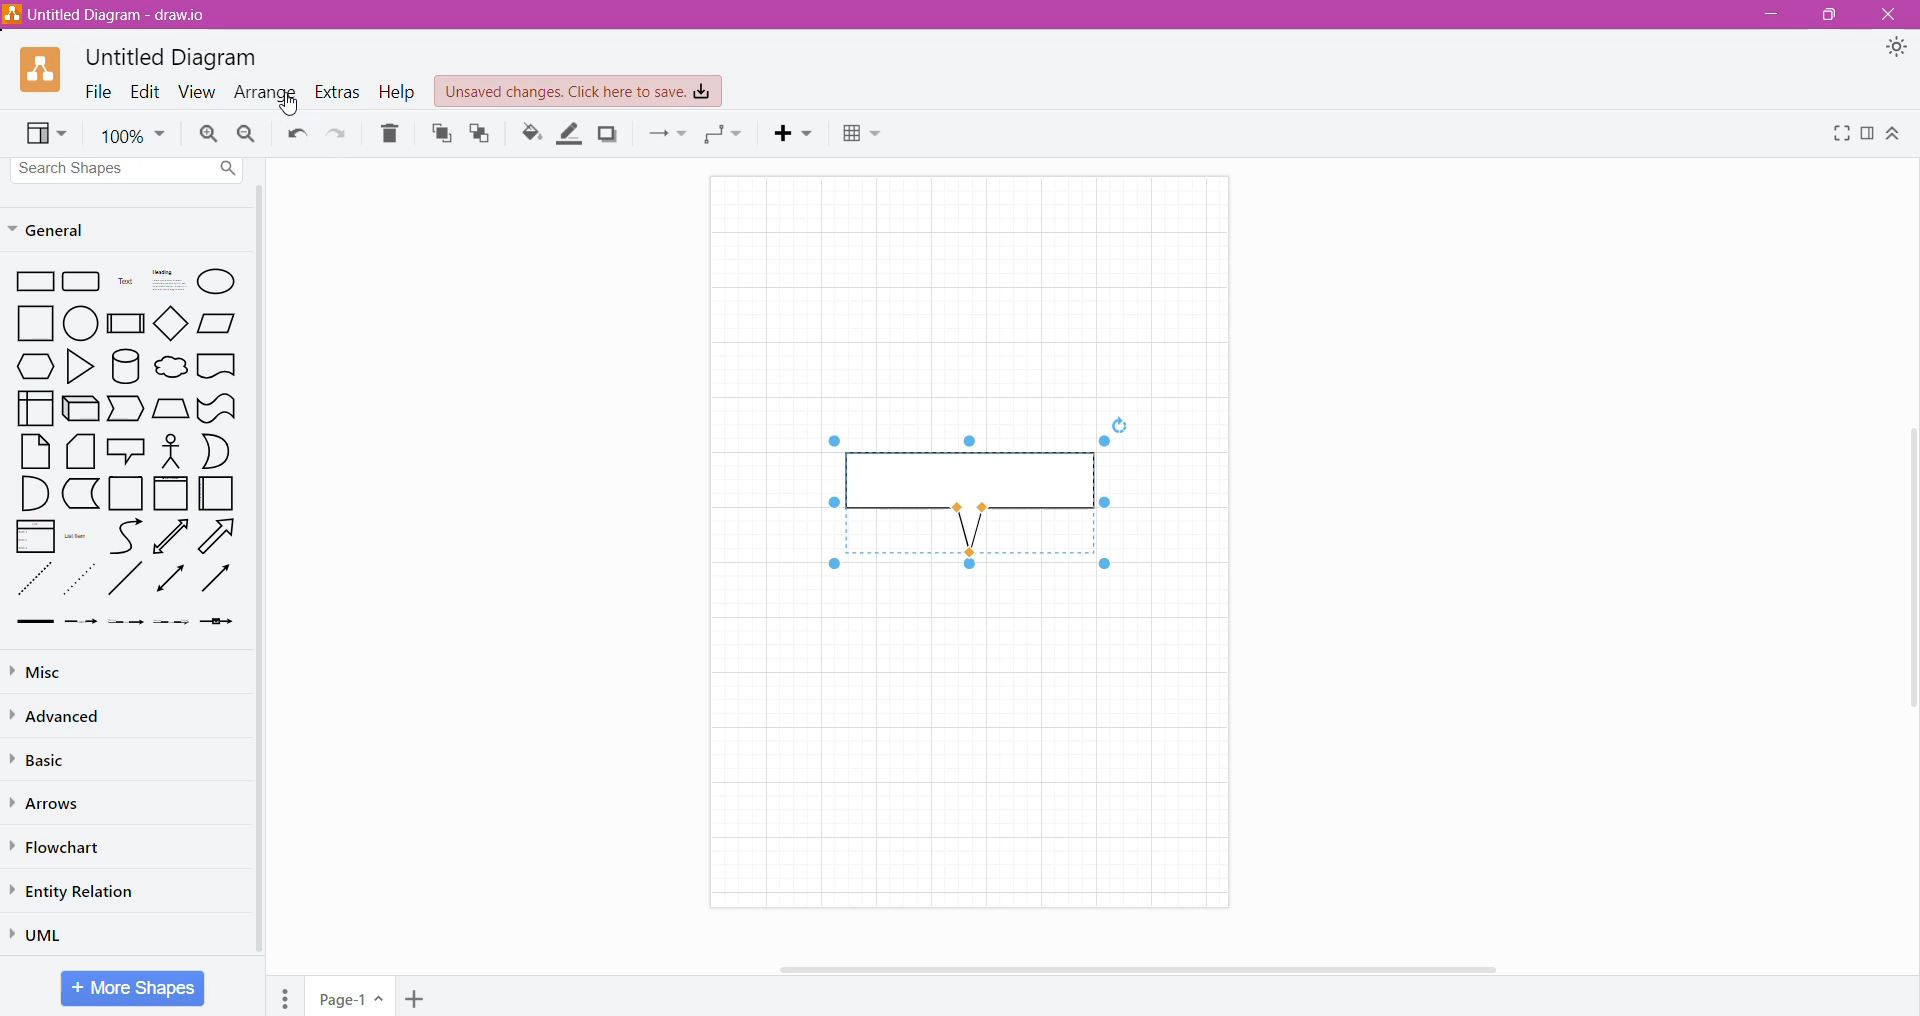  I want to click on Advanced, so click(60, 716).